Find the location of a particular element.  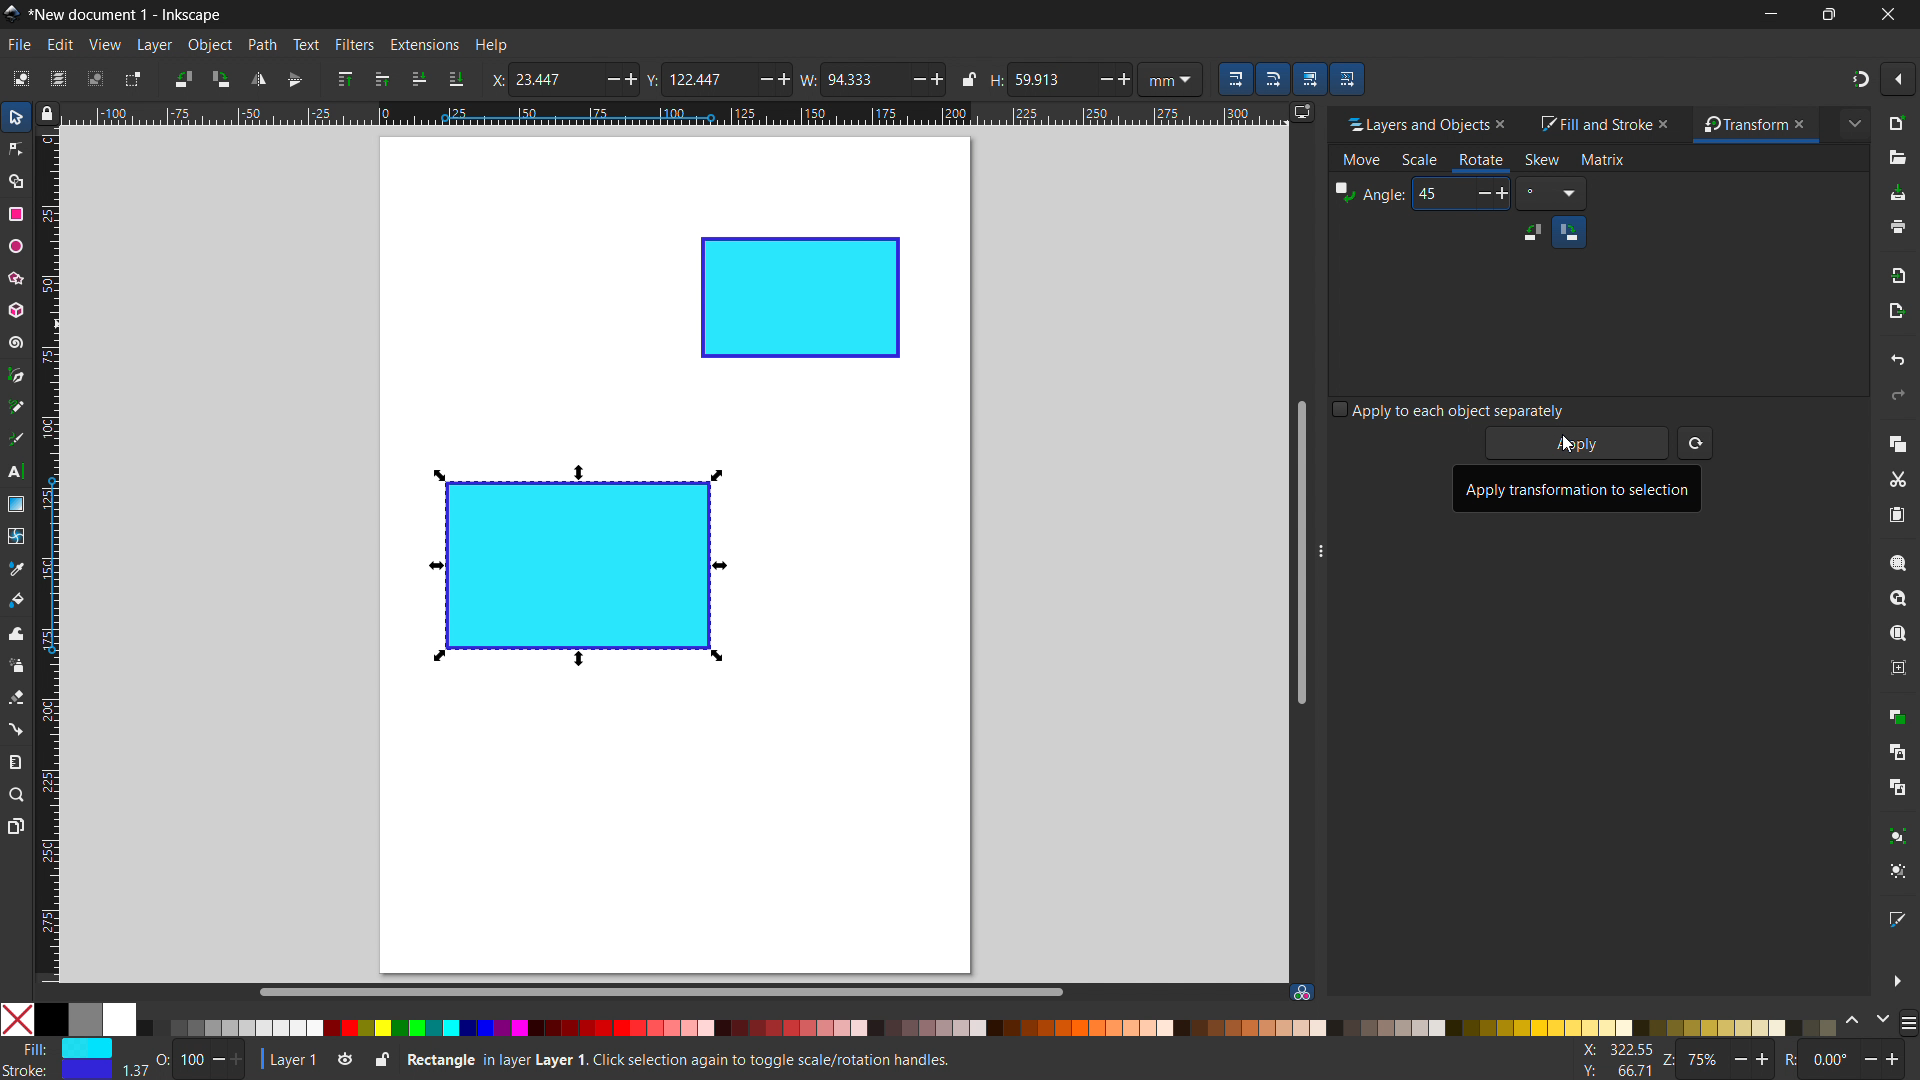

resize is located at coordinates (1325, 545).